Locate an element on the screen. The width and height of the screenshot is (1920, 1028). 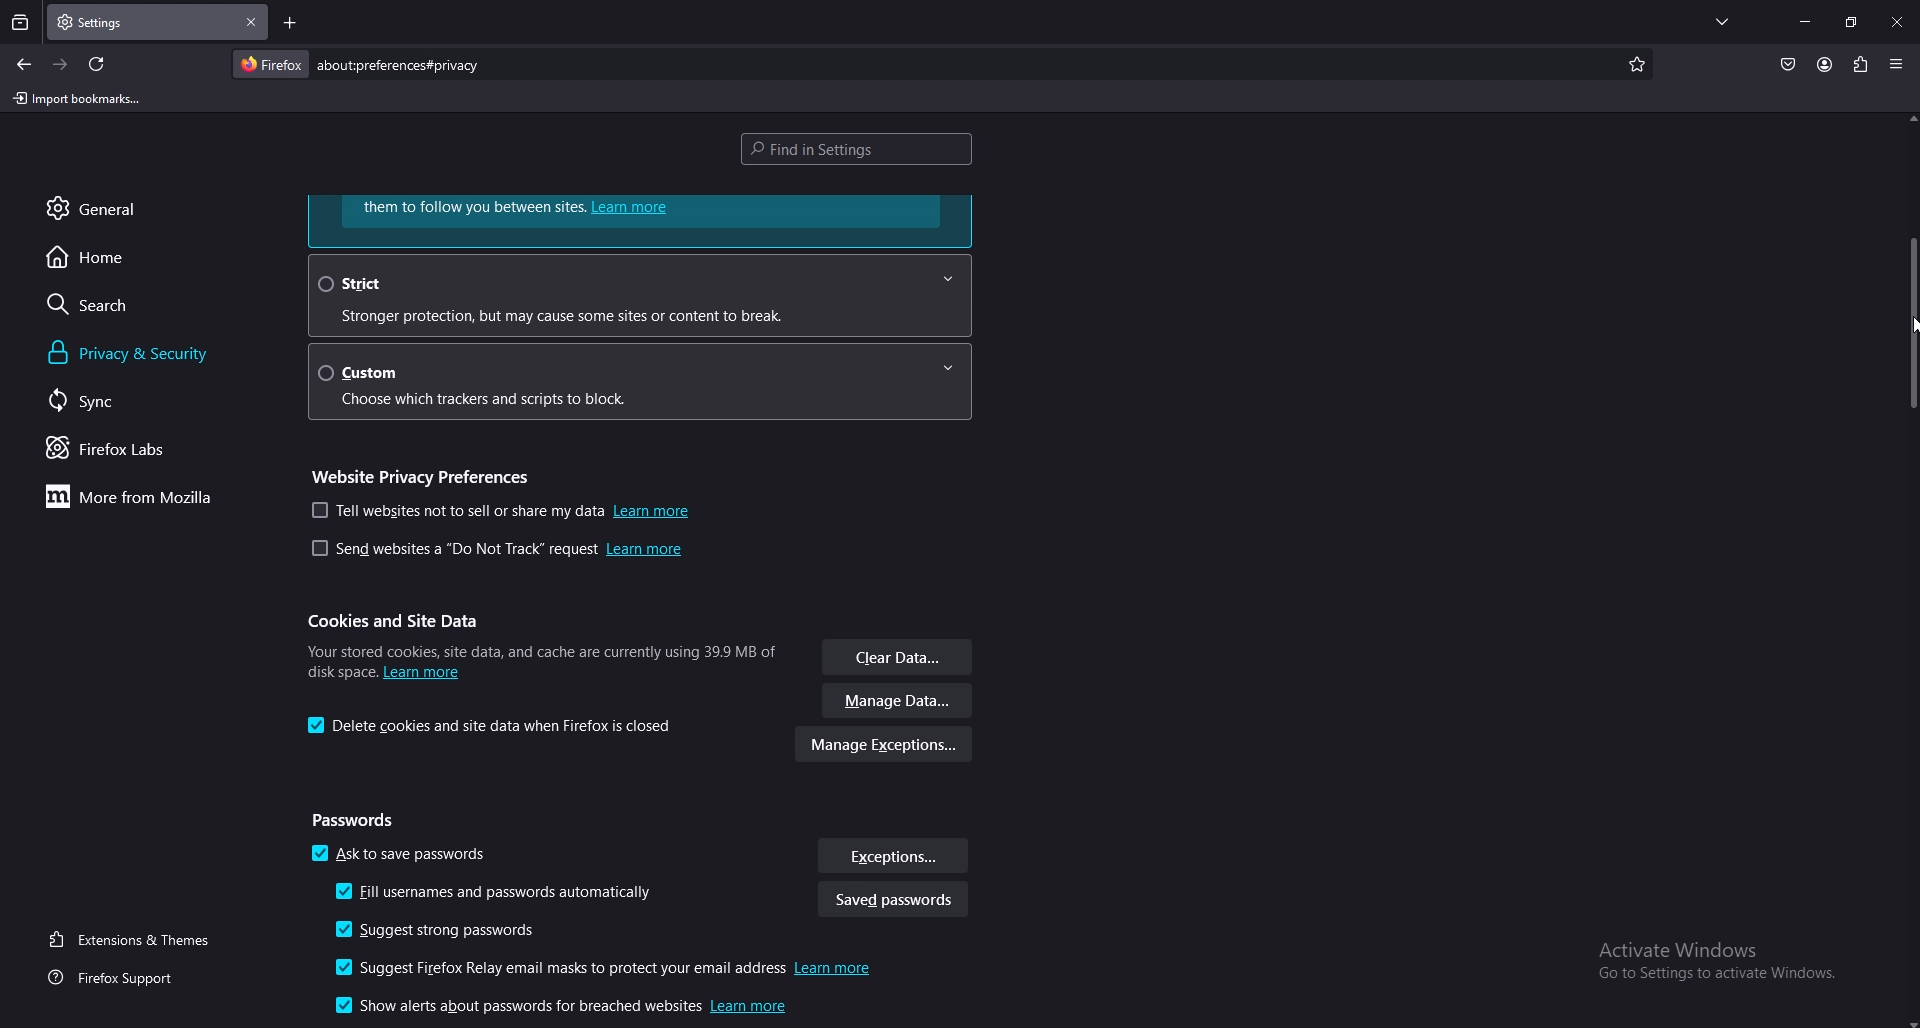
cursor is located at coordinates (1908, 322).